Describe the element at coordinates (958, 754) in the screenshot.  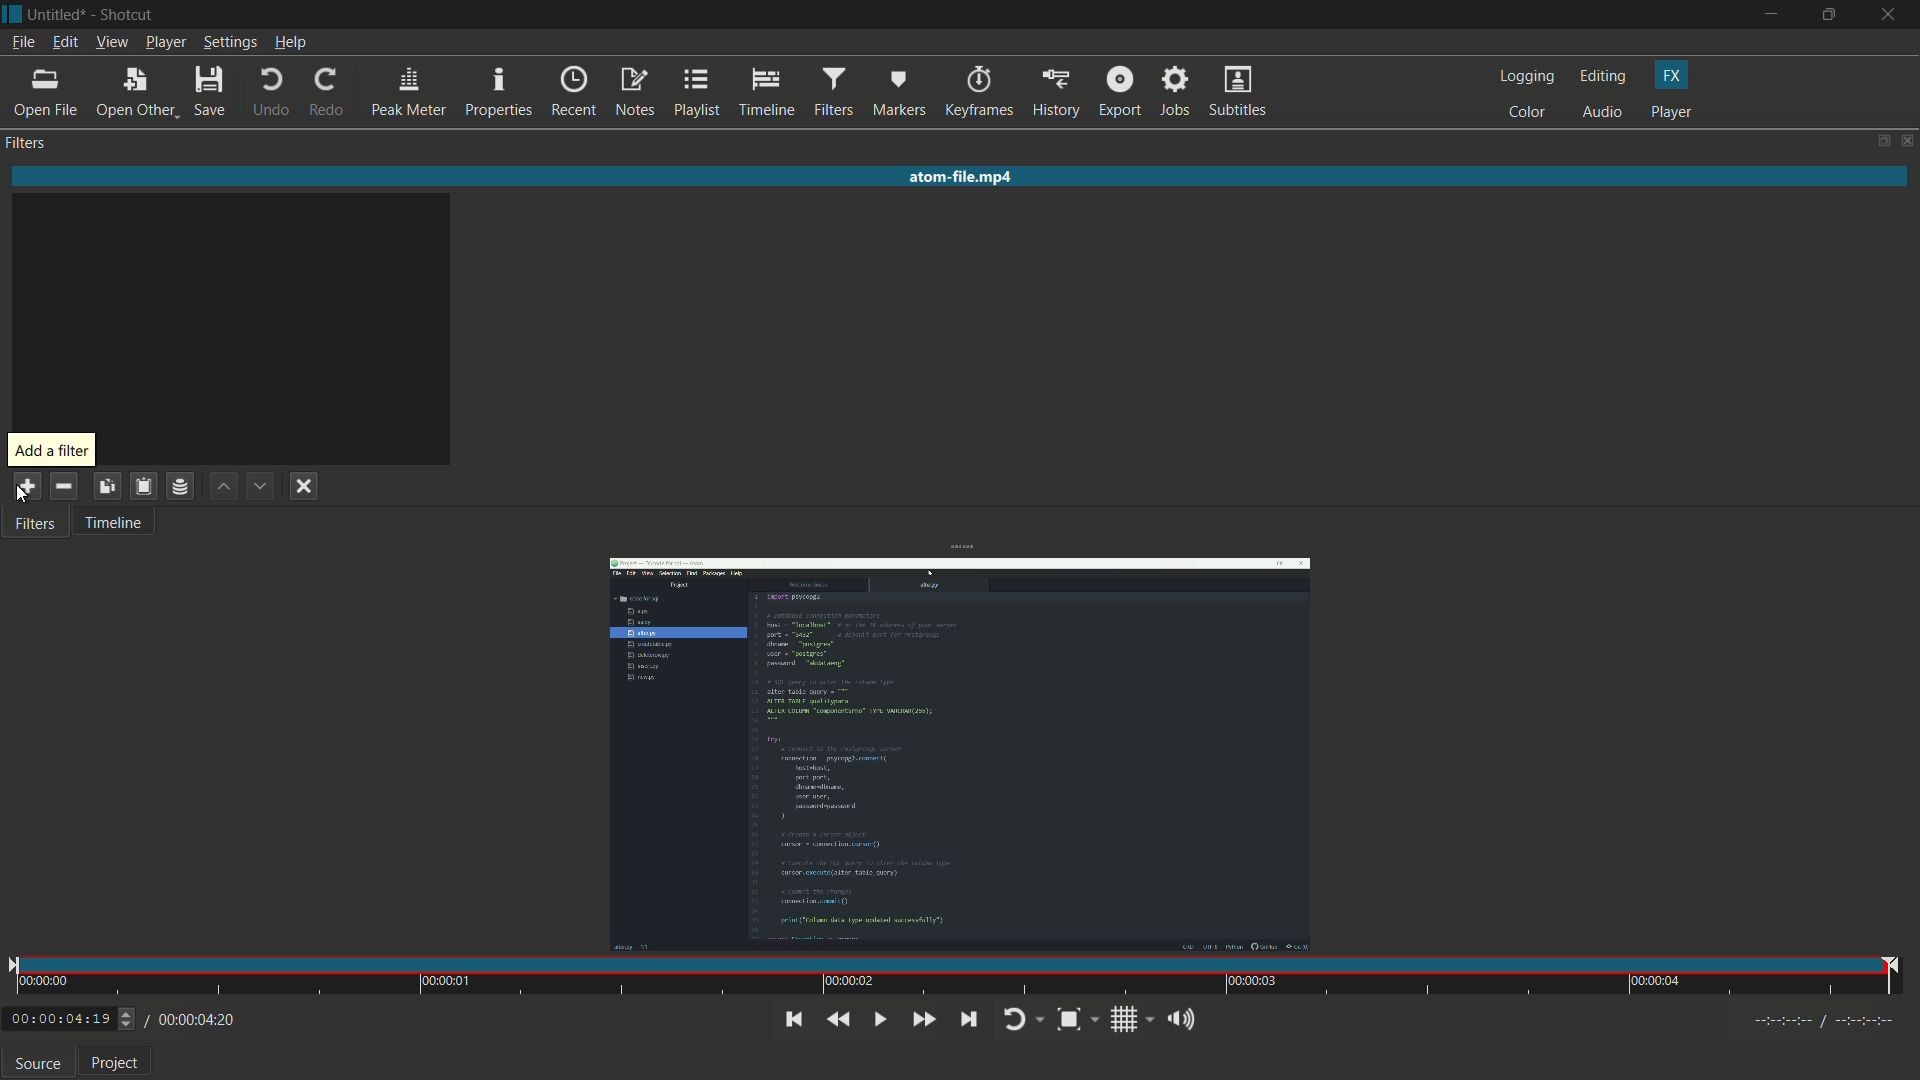
I see `opened file` at that location.